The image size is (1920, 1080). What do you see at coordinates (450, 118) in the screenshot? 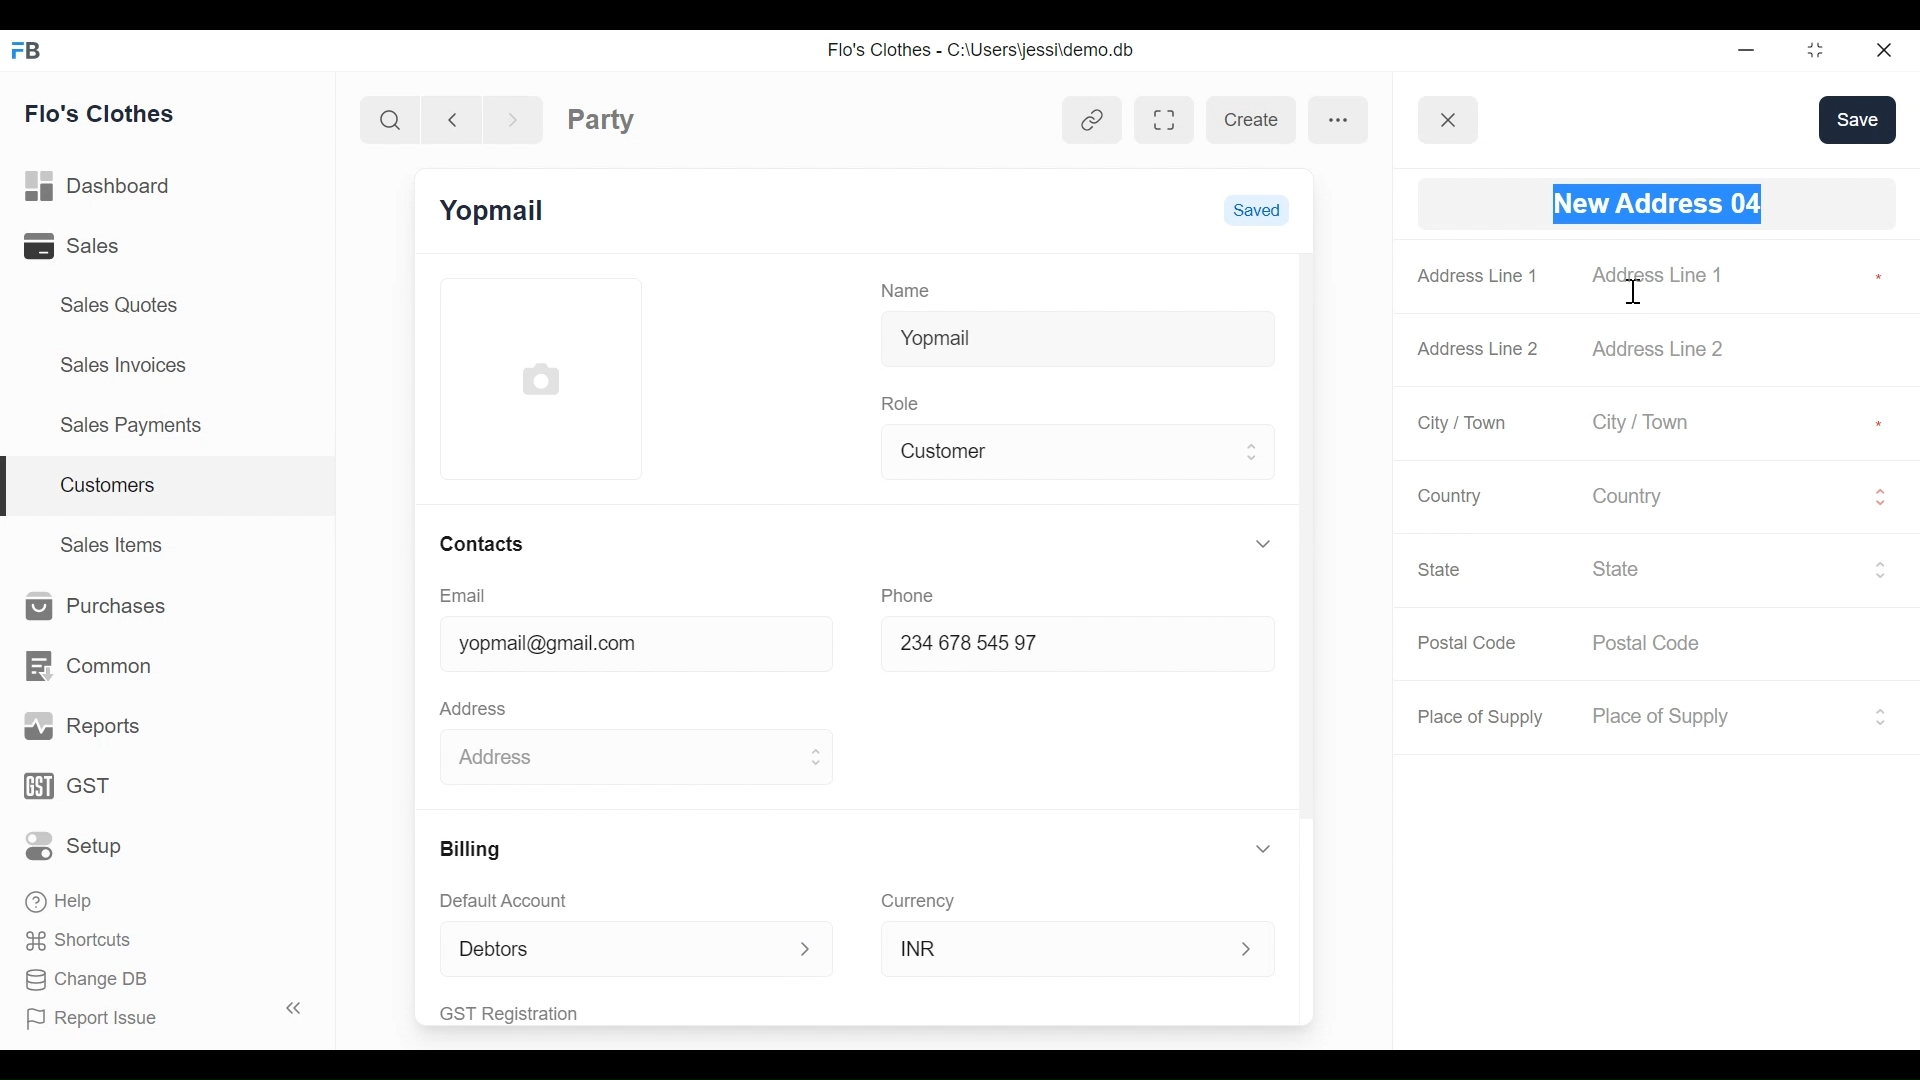
I see `Navigate back` at bounding box center [450, 118].